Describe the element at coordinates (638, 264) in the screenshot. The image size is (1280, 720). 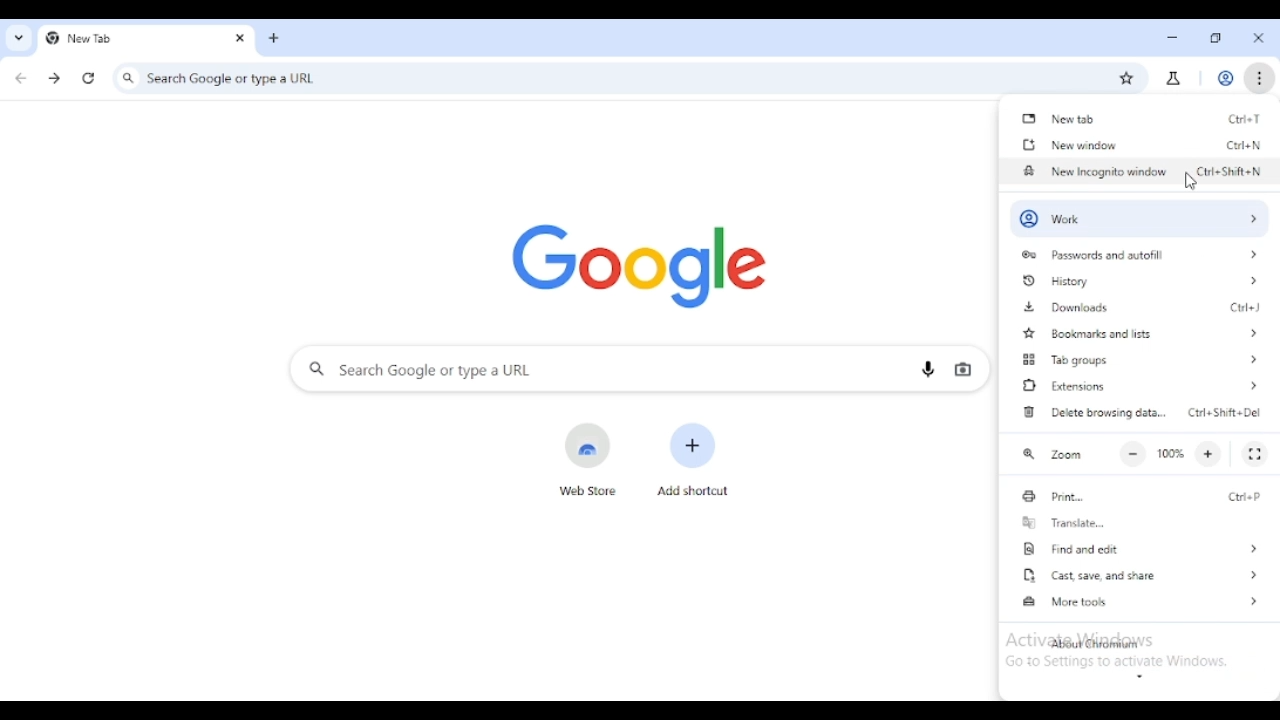
I see `google` at that location.